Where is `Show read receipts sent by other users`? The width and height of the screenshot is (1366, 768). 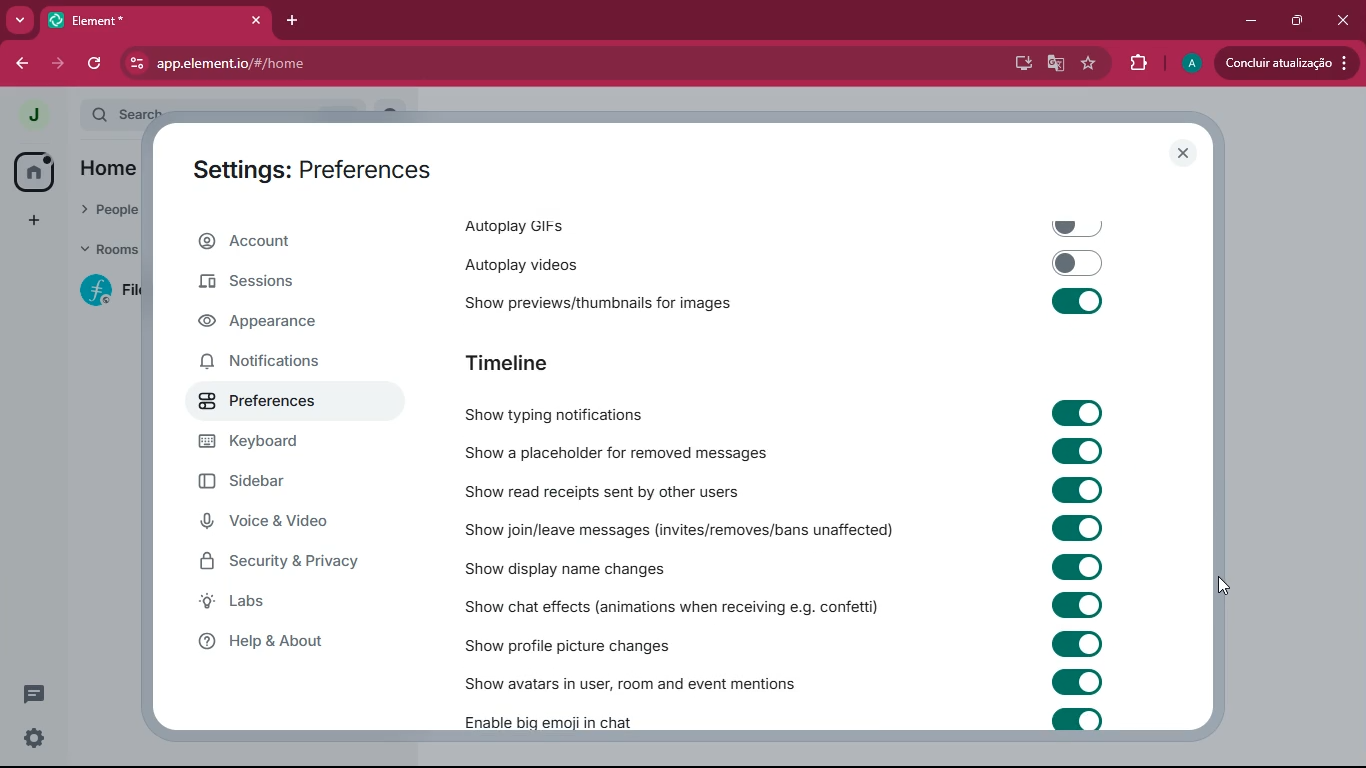
Show read receipts sent by other users is located at coordinates (785, 489).